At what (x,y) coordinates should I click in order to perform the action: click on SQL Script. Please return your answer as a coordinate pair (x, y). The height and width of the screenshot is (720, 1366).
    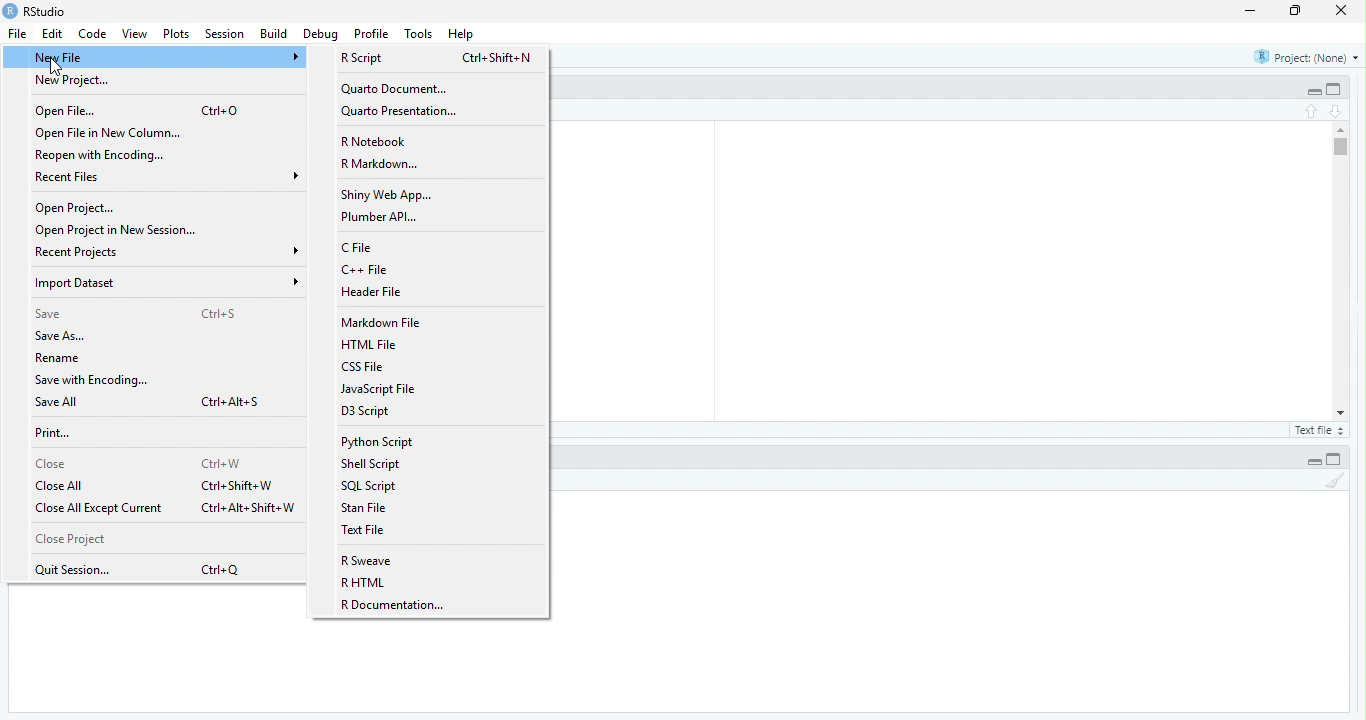
    Looking at the image, I should click on (370, 485).